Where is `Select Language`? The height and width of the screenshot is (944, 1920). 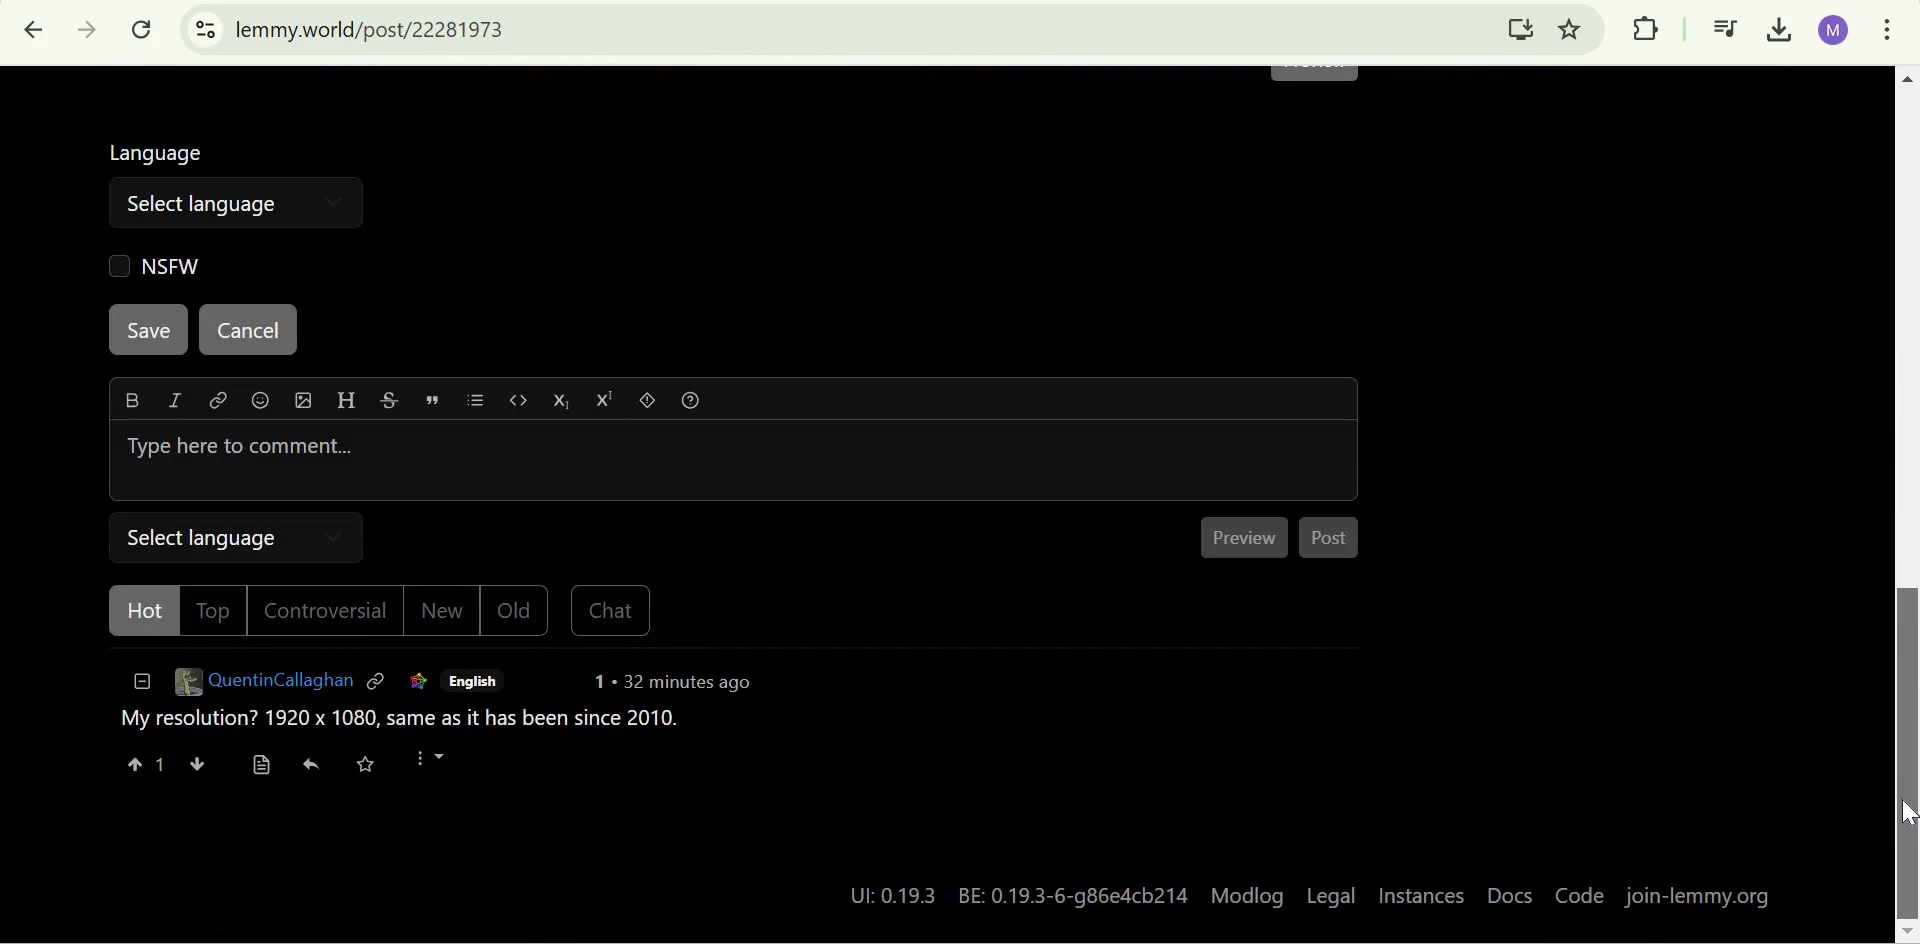
Select Language is located at coordinates (238, 536).